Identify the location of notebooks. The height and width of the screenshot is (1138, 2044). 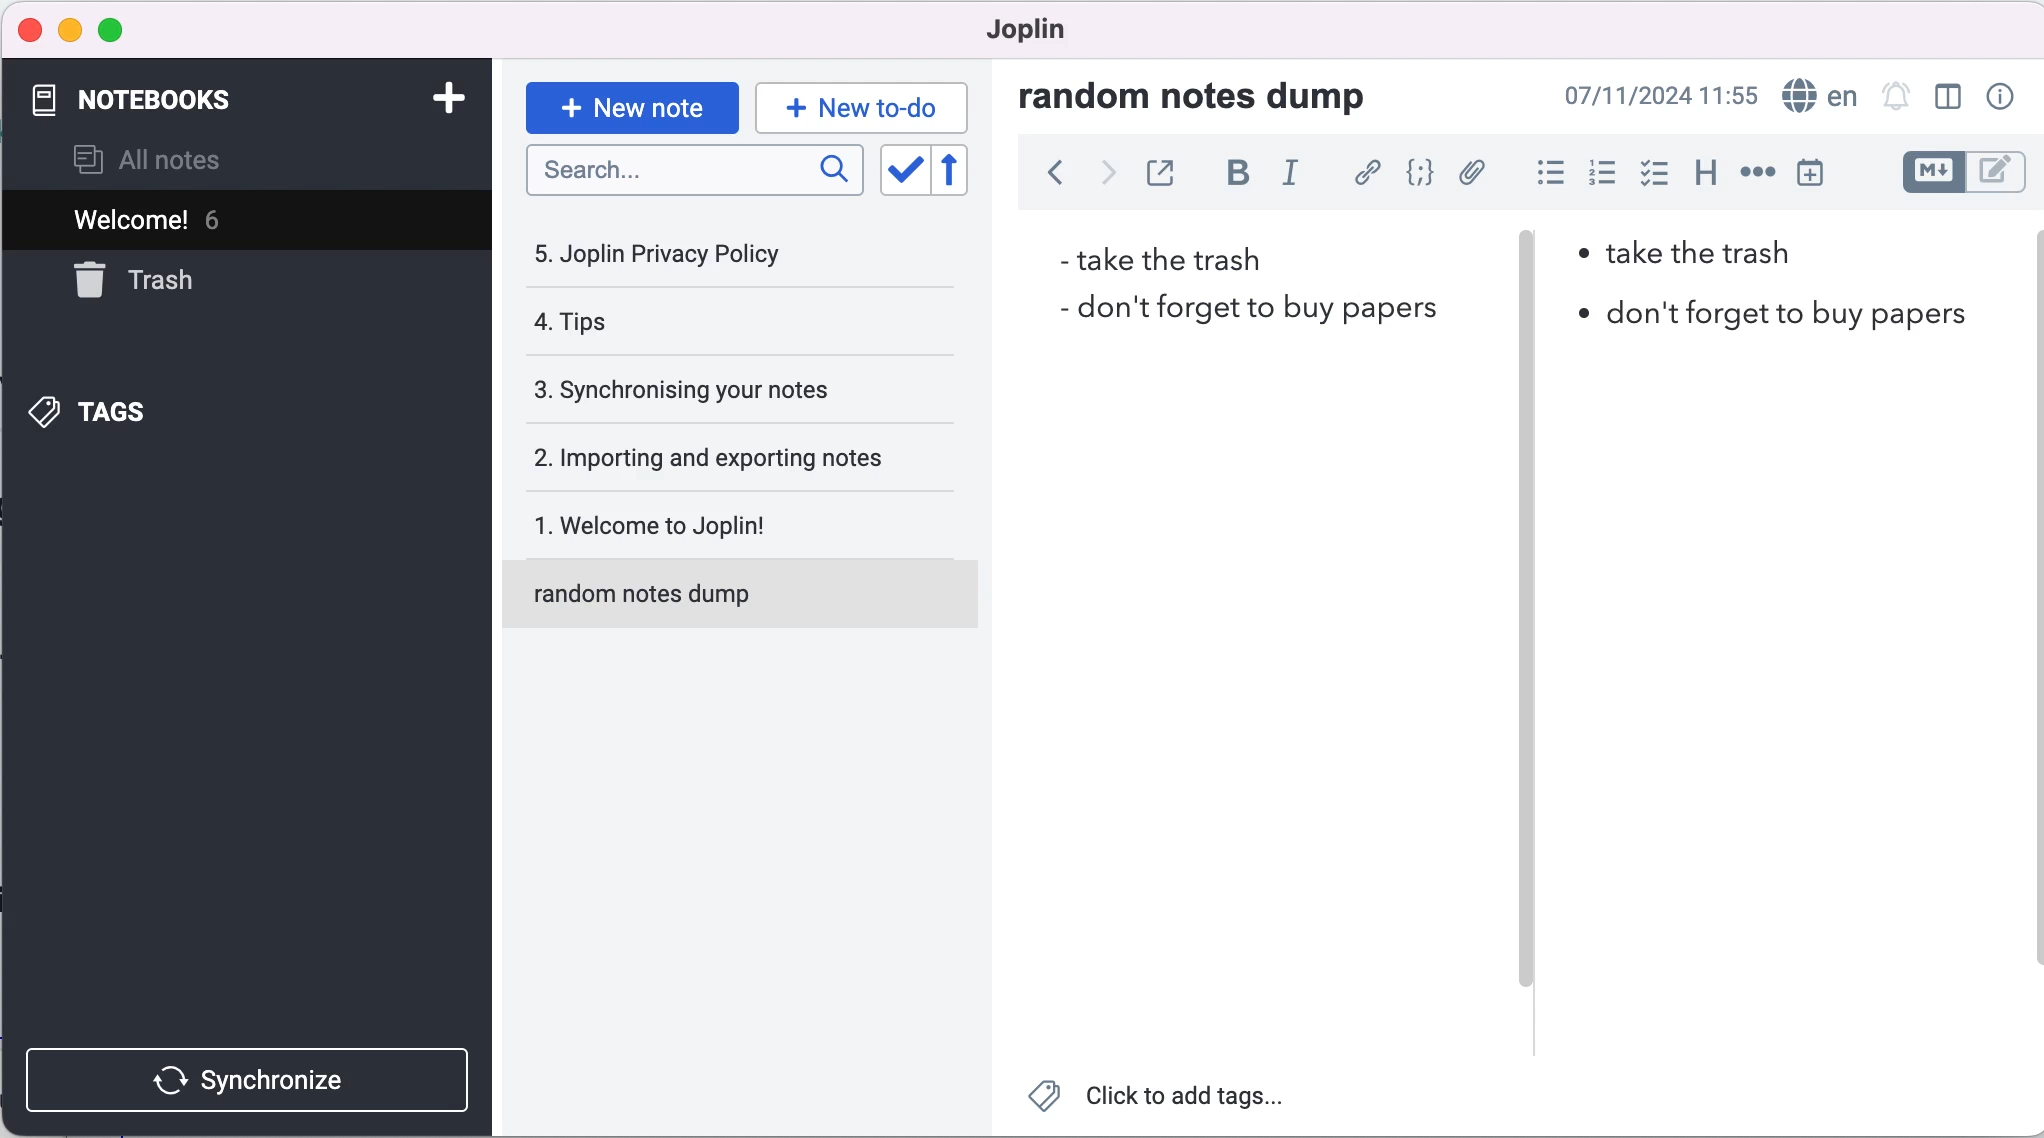
(197, 101).